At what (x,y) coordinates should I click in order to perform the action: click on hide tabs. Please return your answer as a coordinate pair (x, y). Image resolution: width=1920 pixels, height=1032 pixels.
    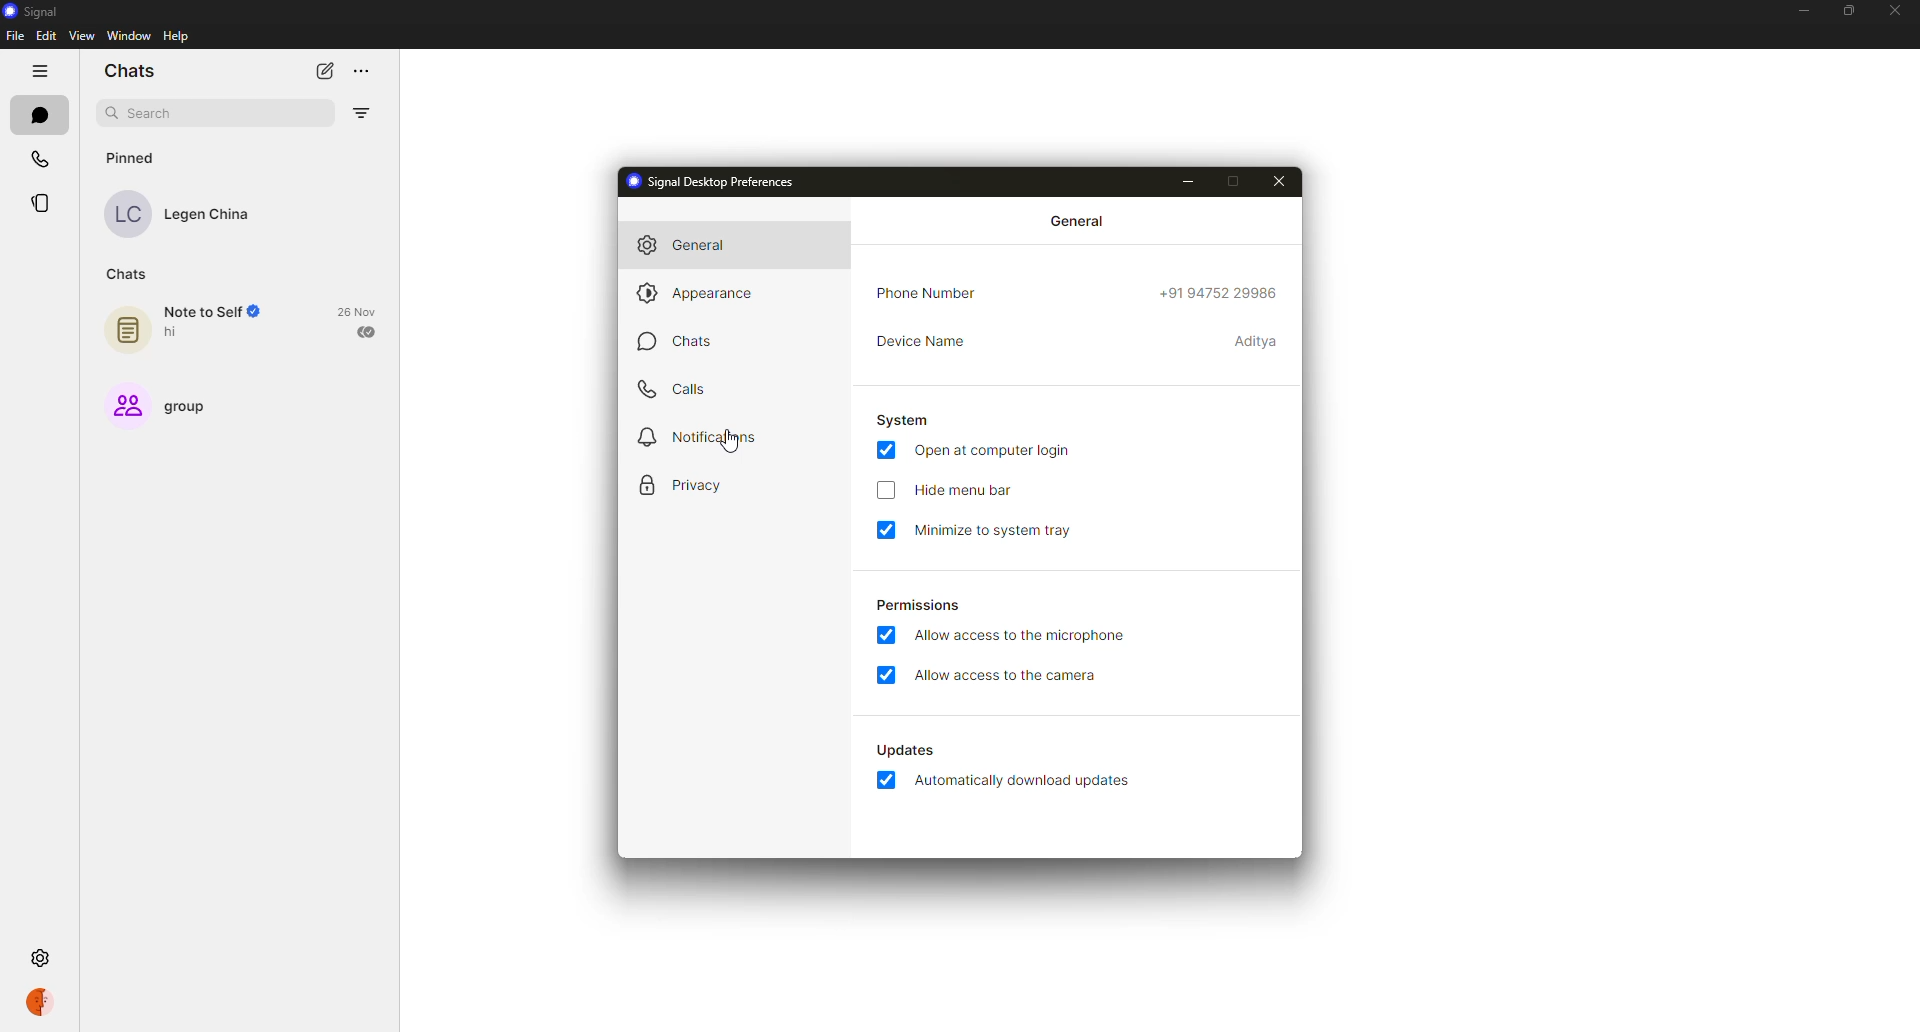
    Looking at the image, I should click on (39, 71).